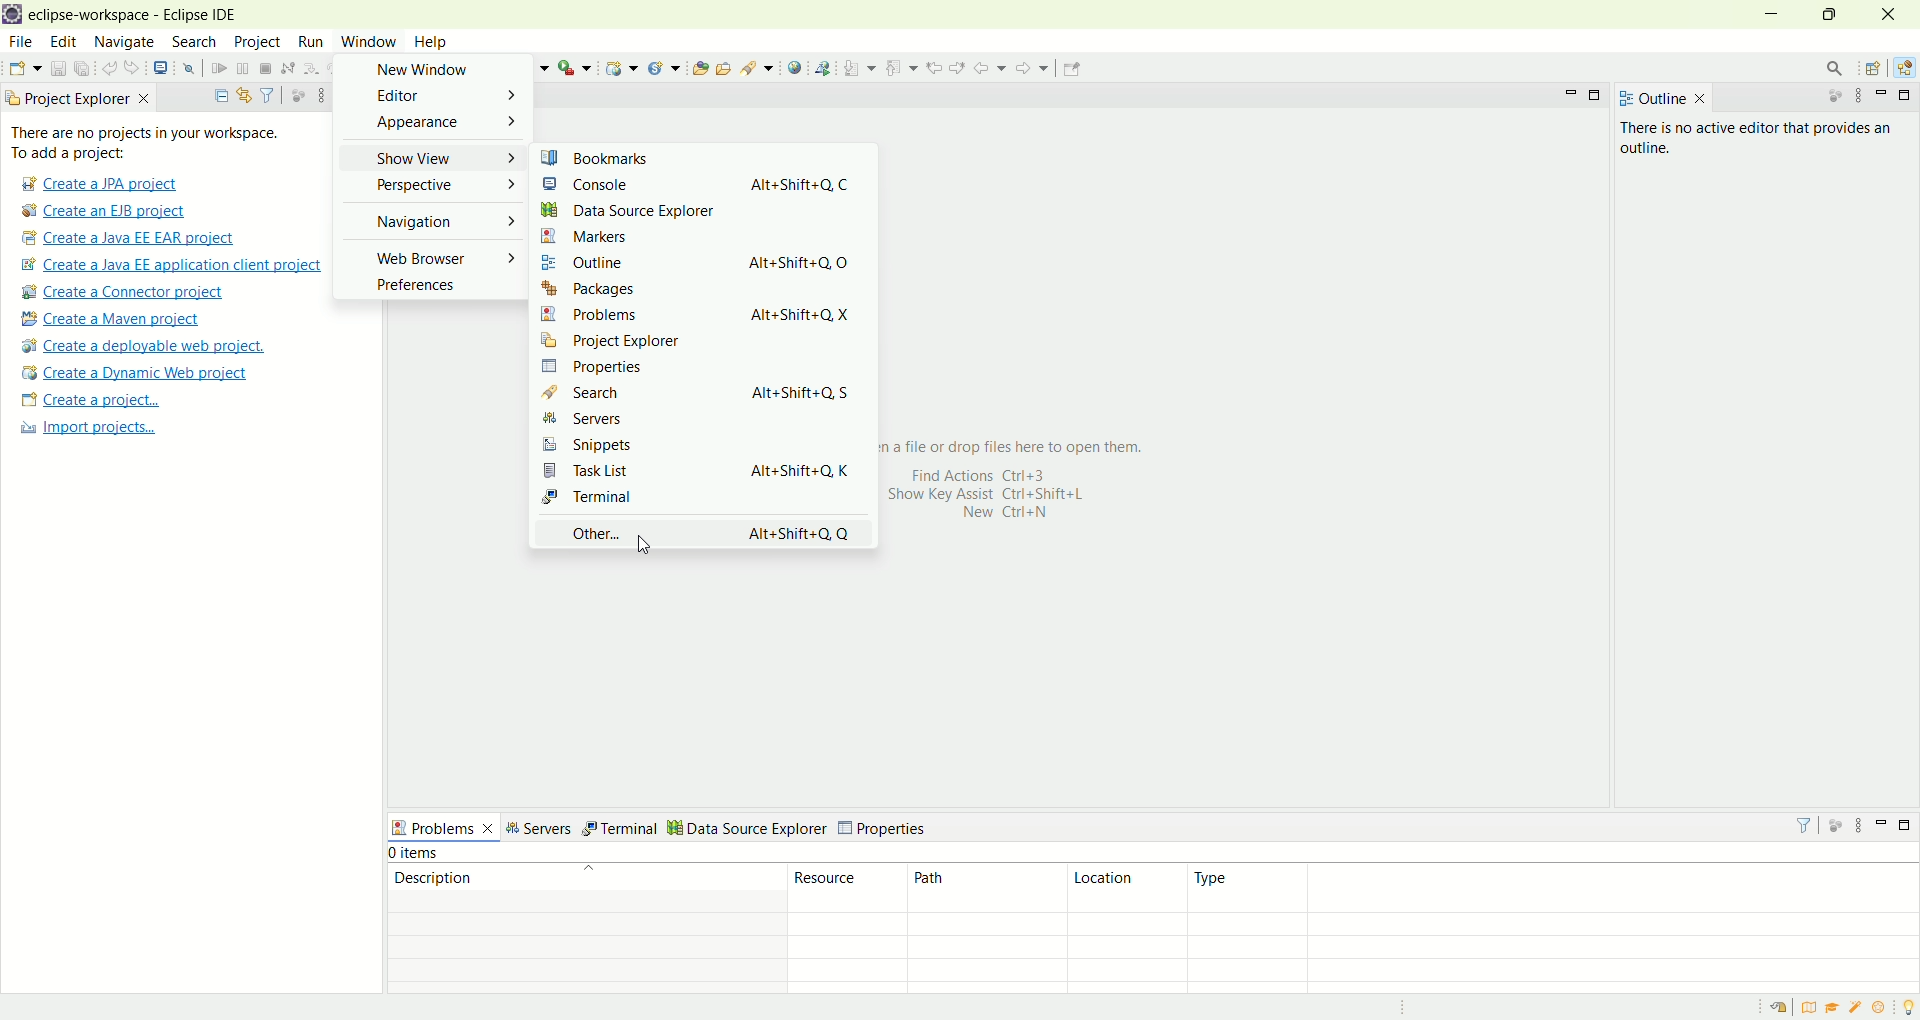 This screenshot has height=1020, width=1920. I want to click on previous edit location, so click(934, 66).